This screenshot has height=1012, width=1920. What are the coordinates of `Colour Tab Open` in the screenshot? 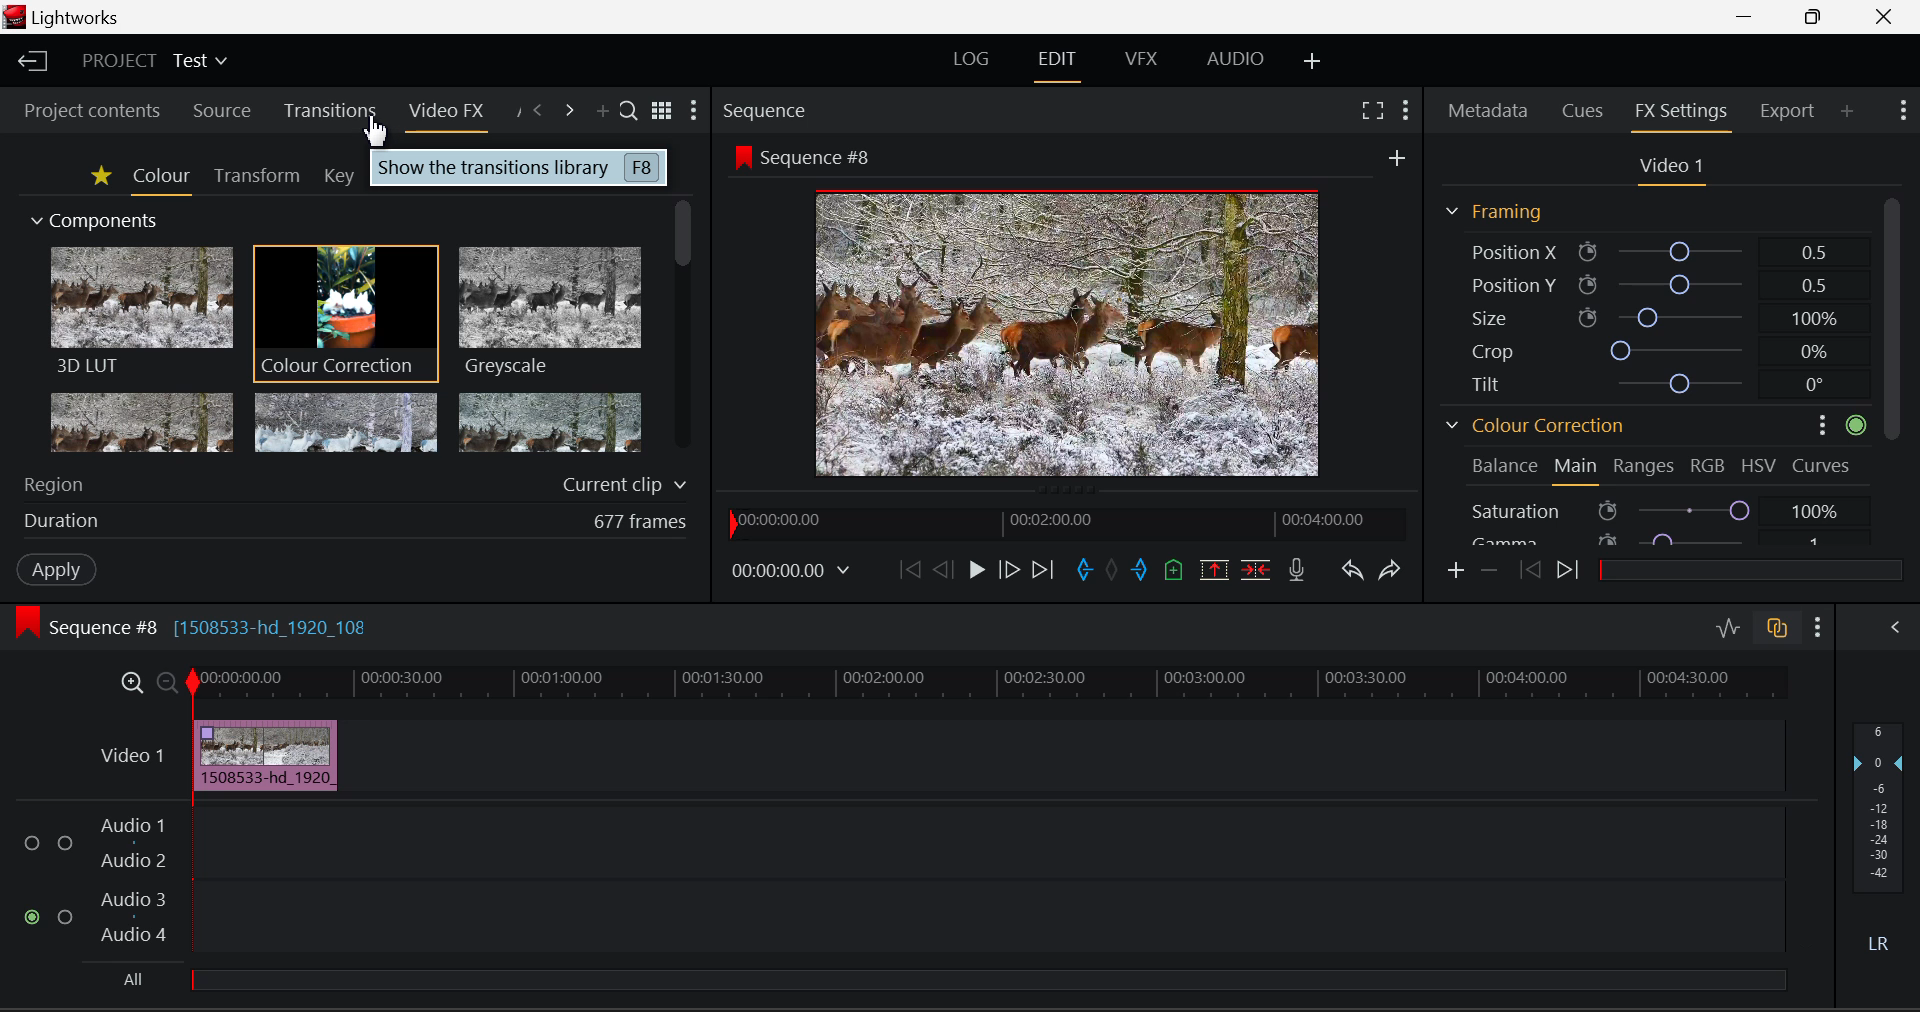 It's located at (161, 178).